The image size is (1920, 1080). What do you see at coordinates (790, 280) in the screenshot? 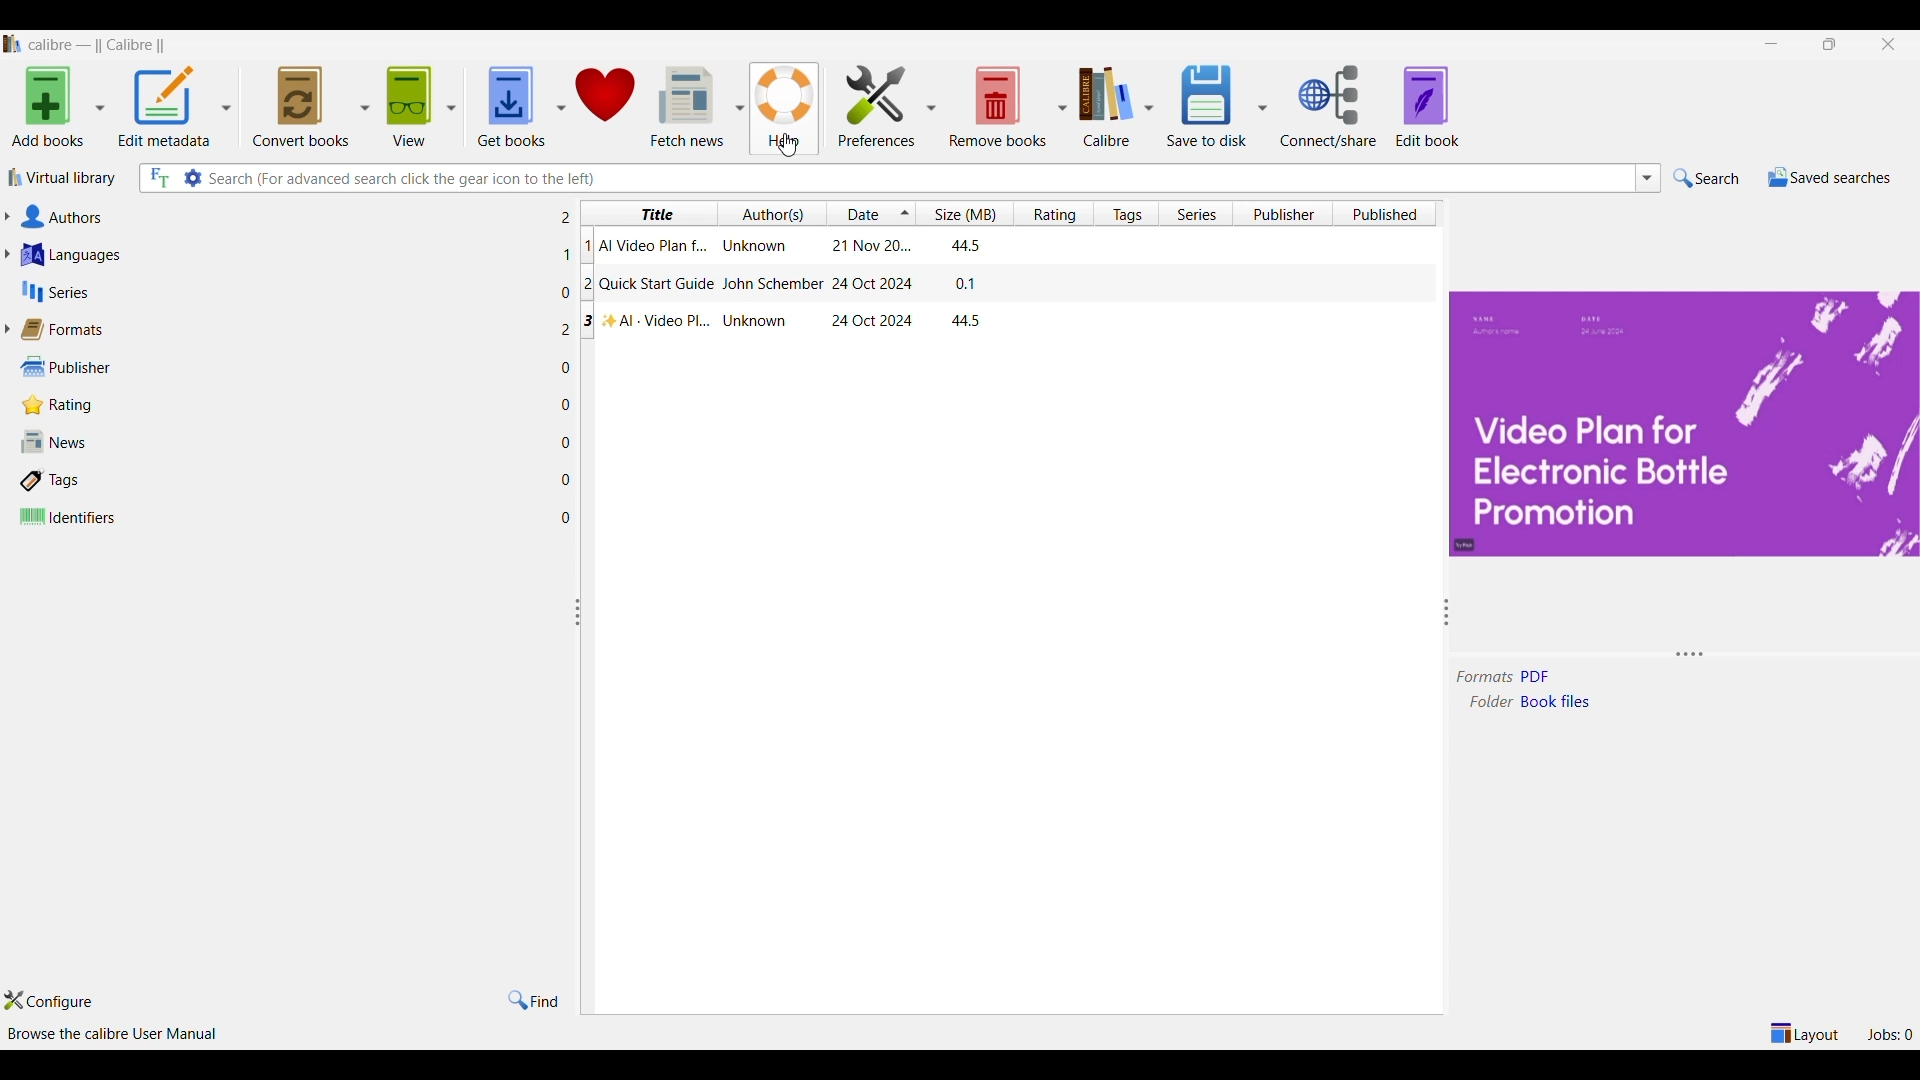
I see `Column specific information` at bounding box center [790, 280].